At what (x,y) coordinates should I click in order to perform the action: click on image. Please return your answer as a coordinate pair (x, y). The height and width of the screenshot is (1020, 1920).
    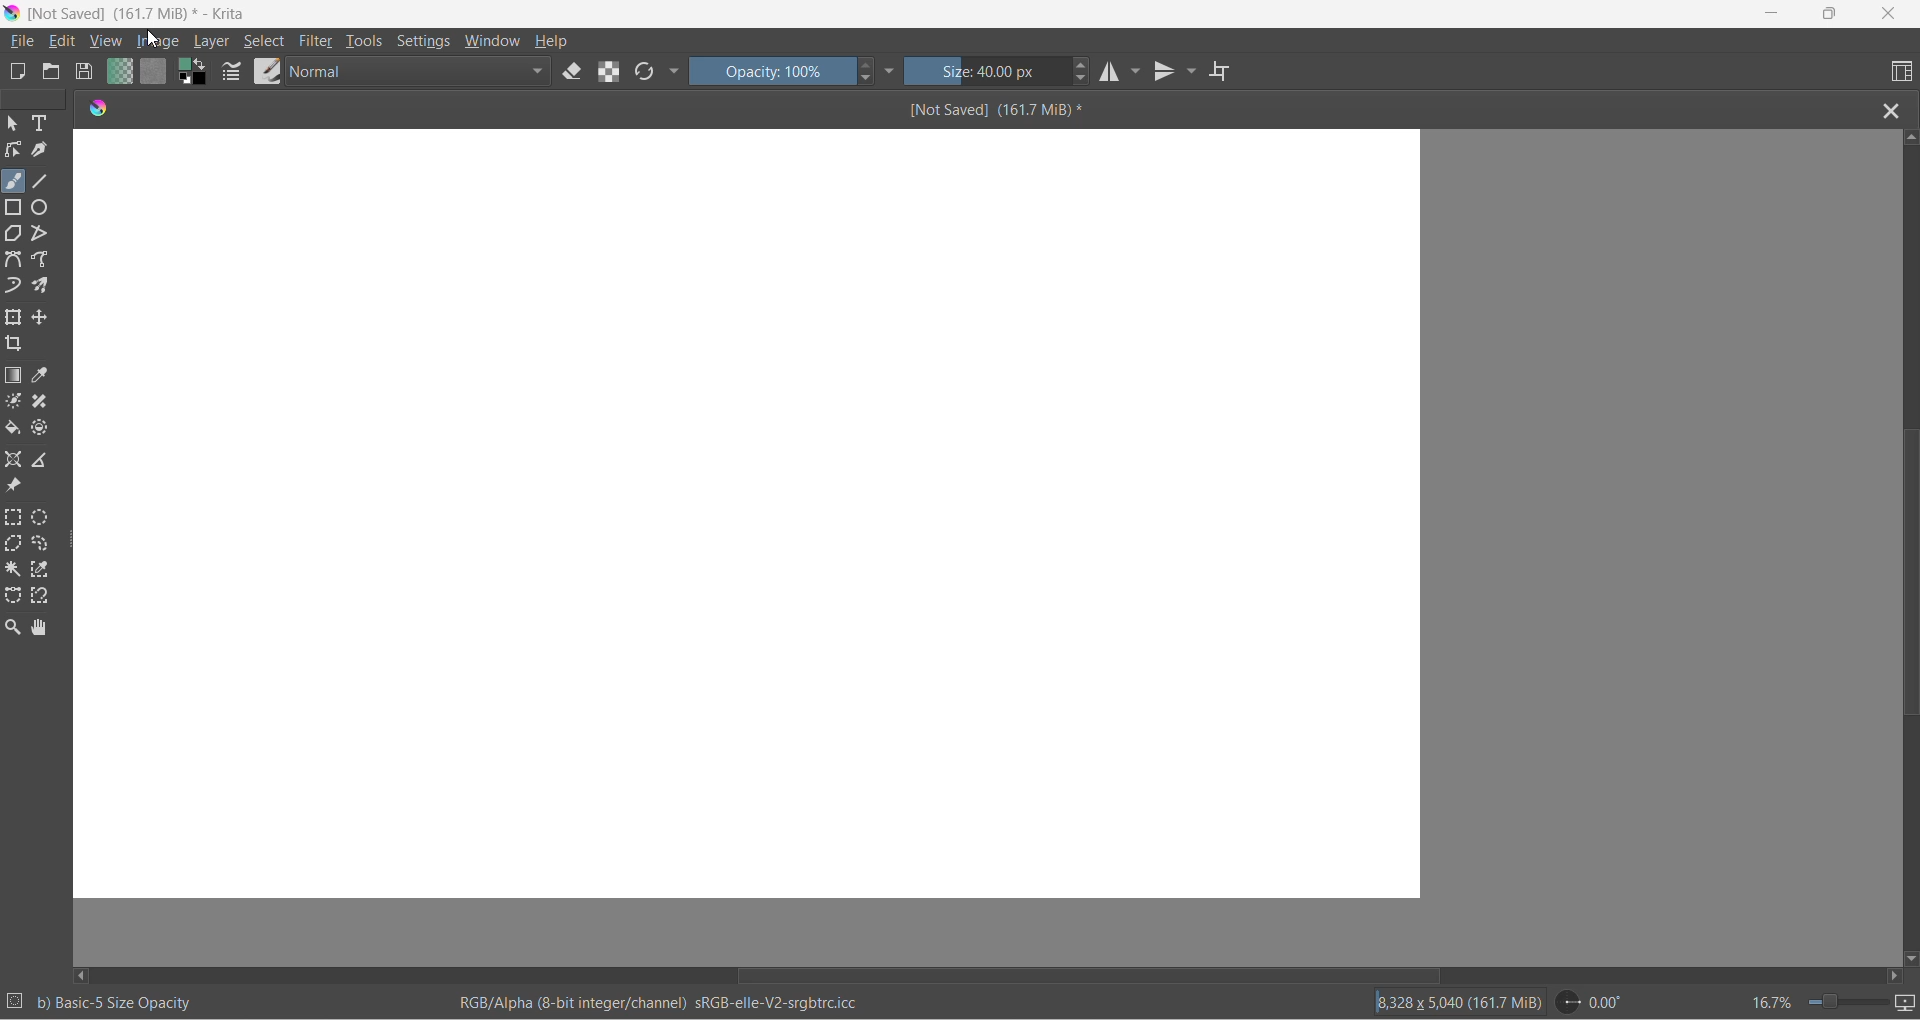
    Looking at the image, I should click on (173, 41).